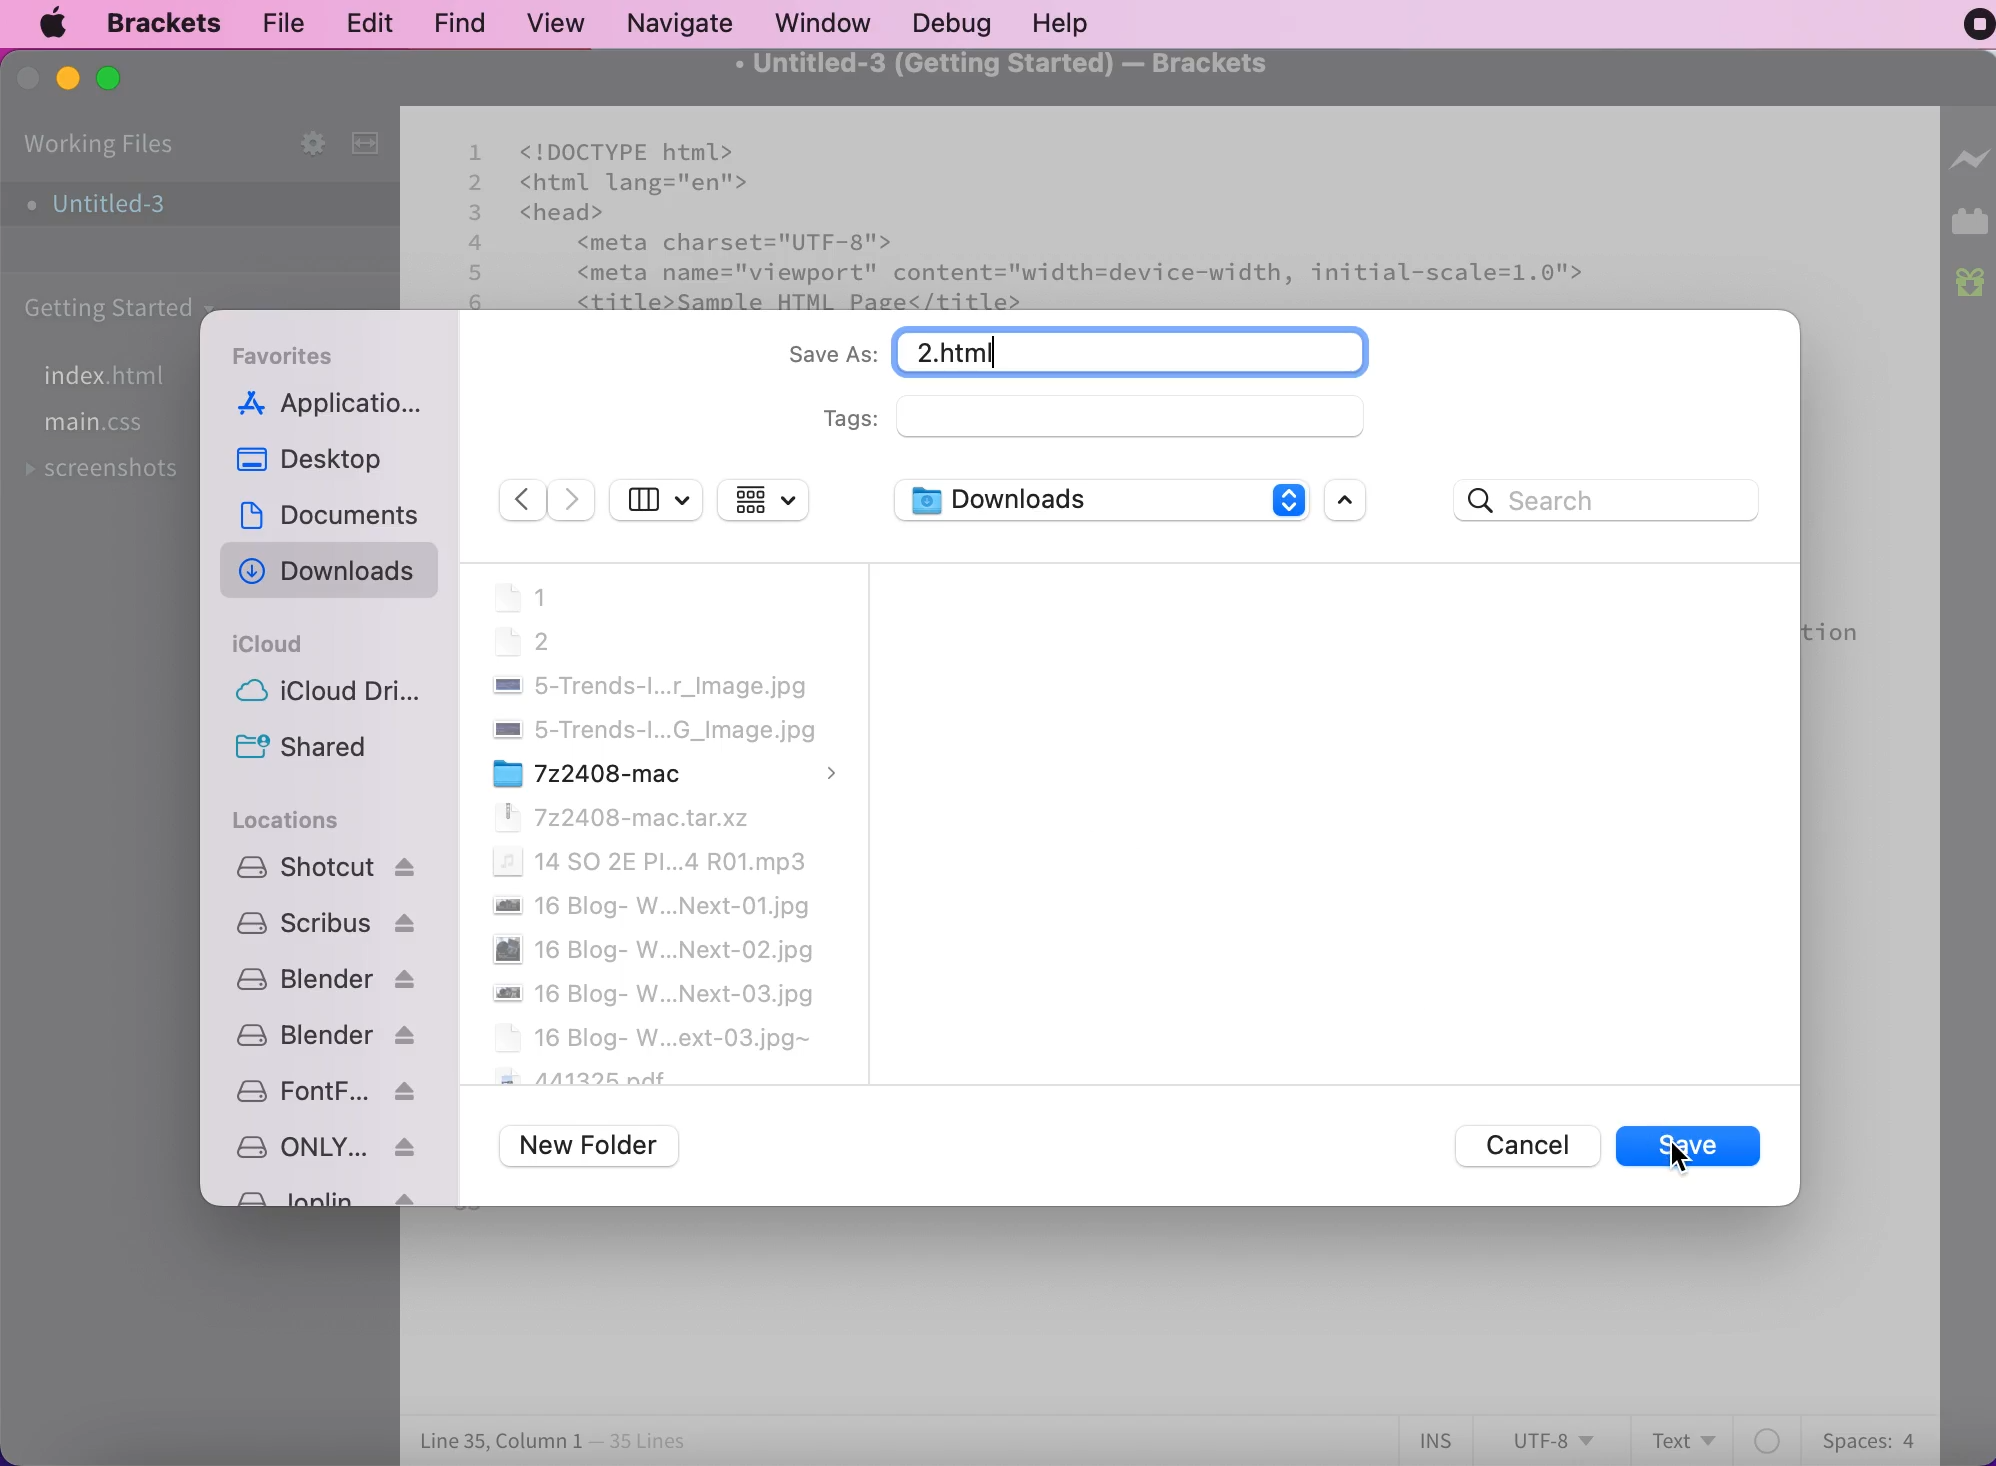 The width and height of the screenshot is (1996, 1466). Describe the element at coordinates (325, 1035) in the screenshot. I see `blender` at that location.